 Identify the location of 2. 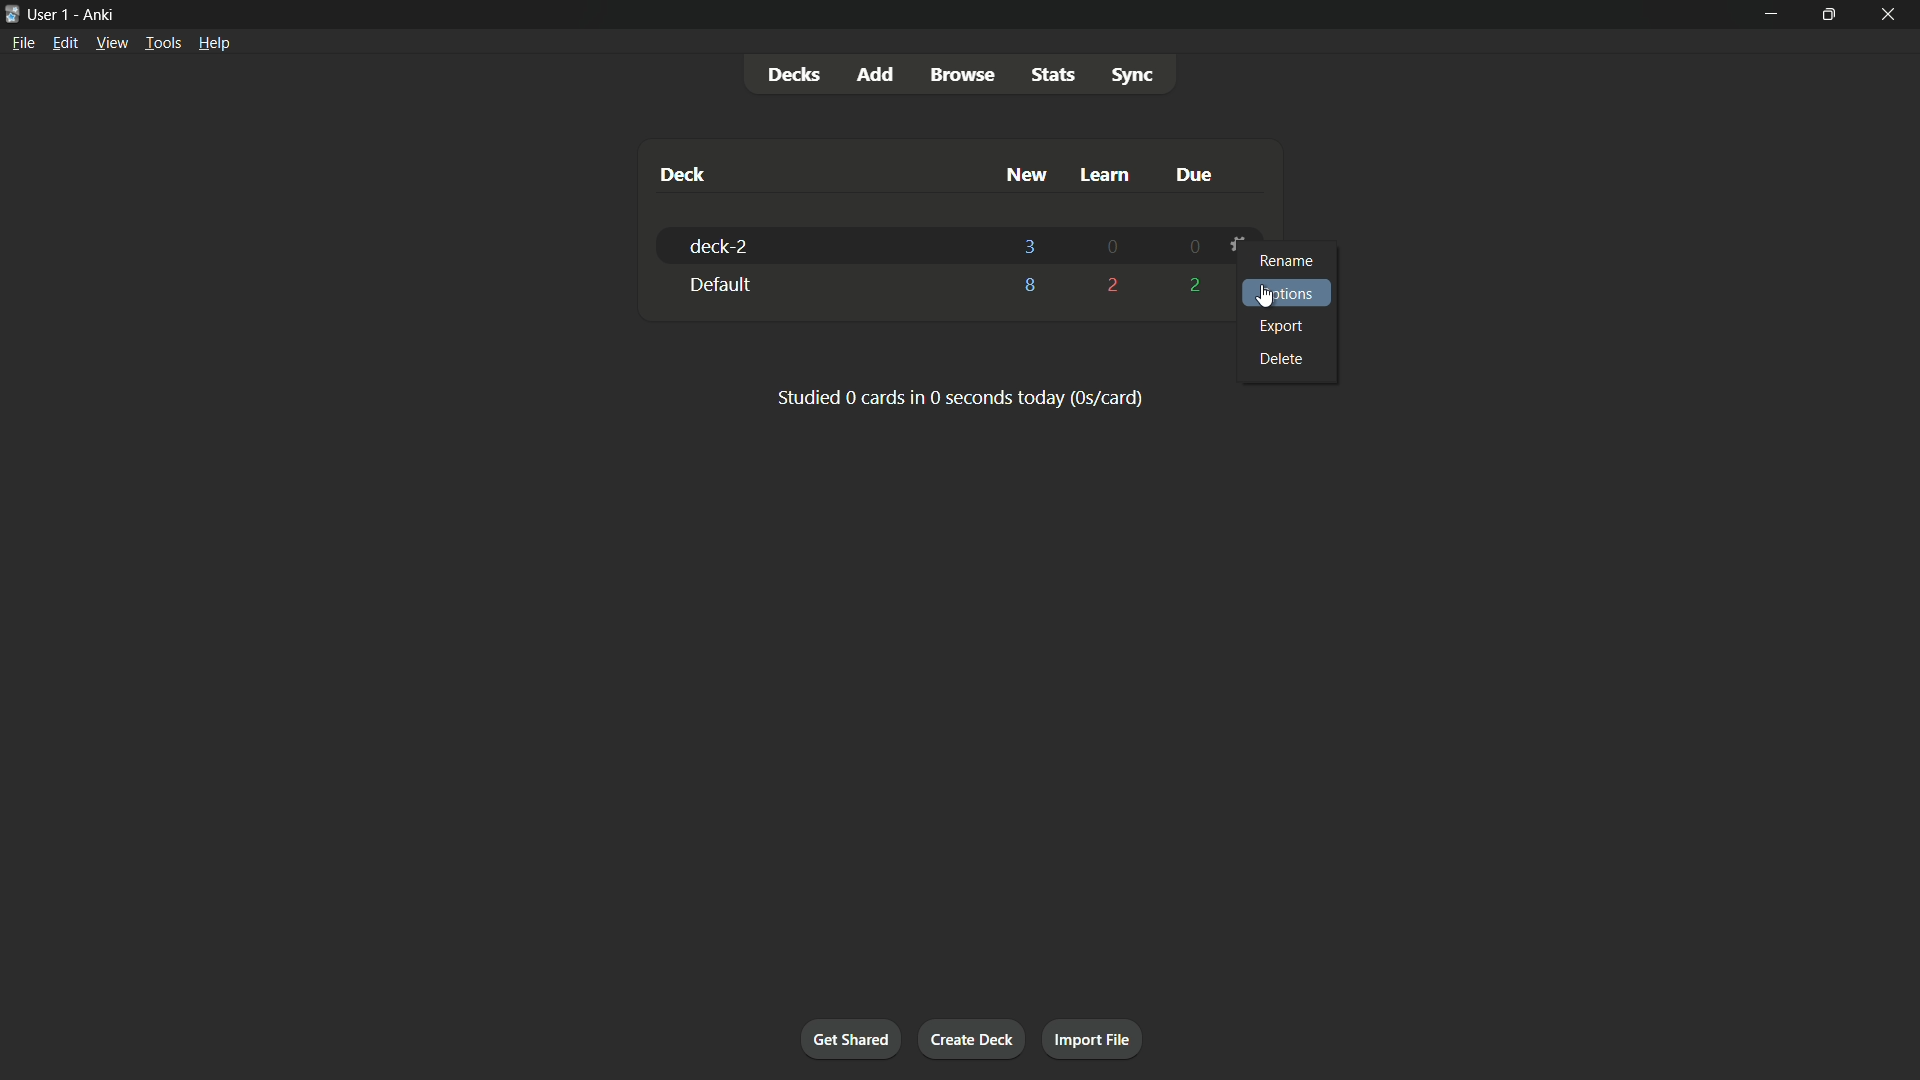
(1113, 284).